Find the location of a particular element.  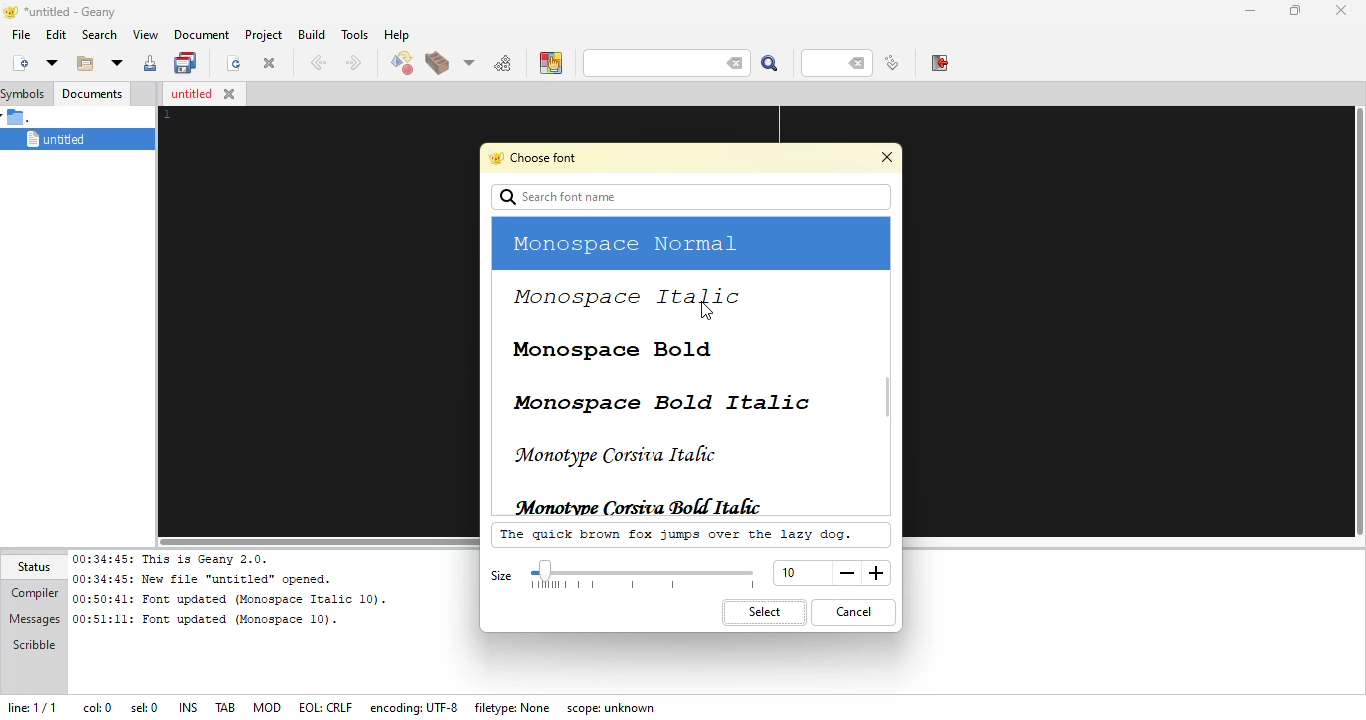

exit is located at coordinates (938, 63).